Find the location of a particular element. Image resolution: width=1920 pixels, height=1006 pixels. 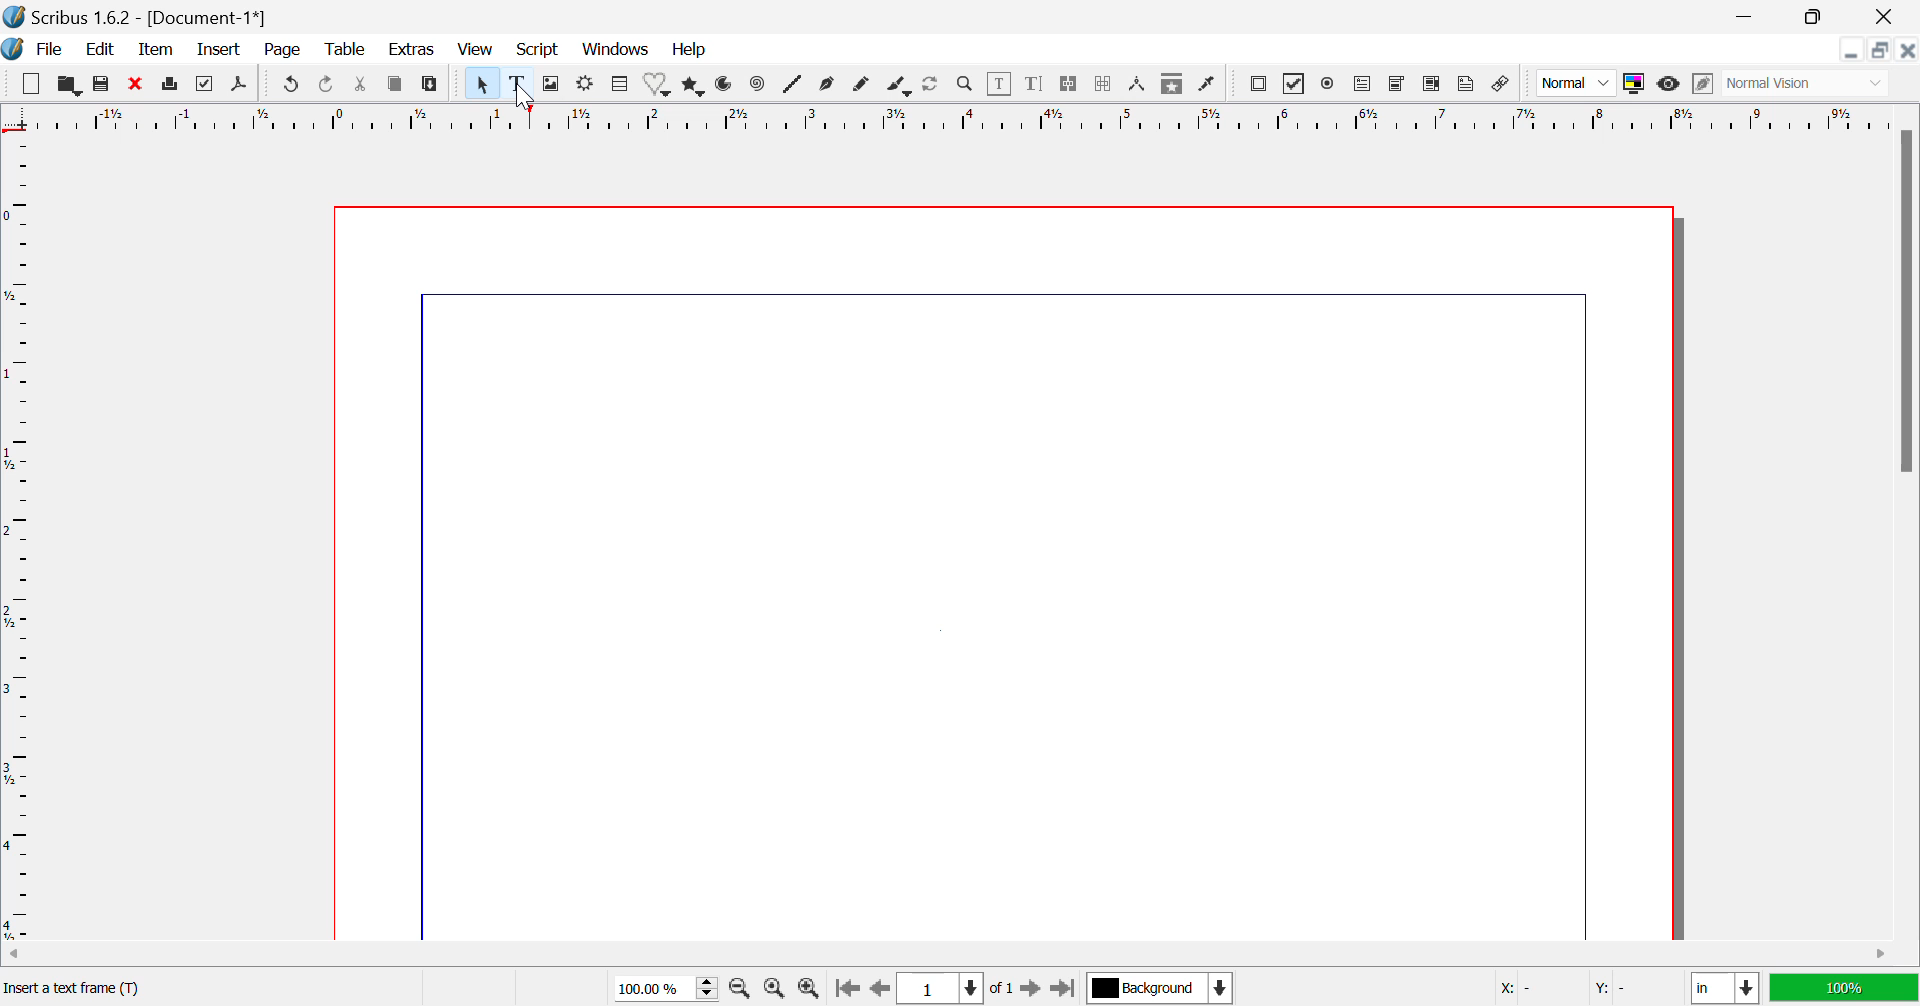

Previous Page is located at coordinates (878, 989).